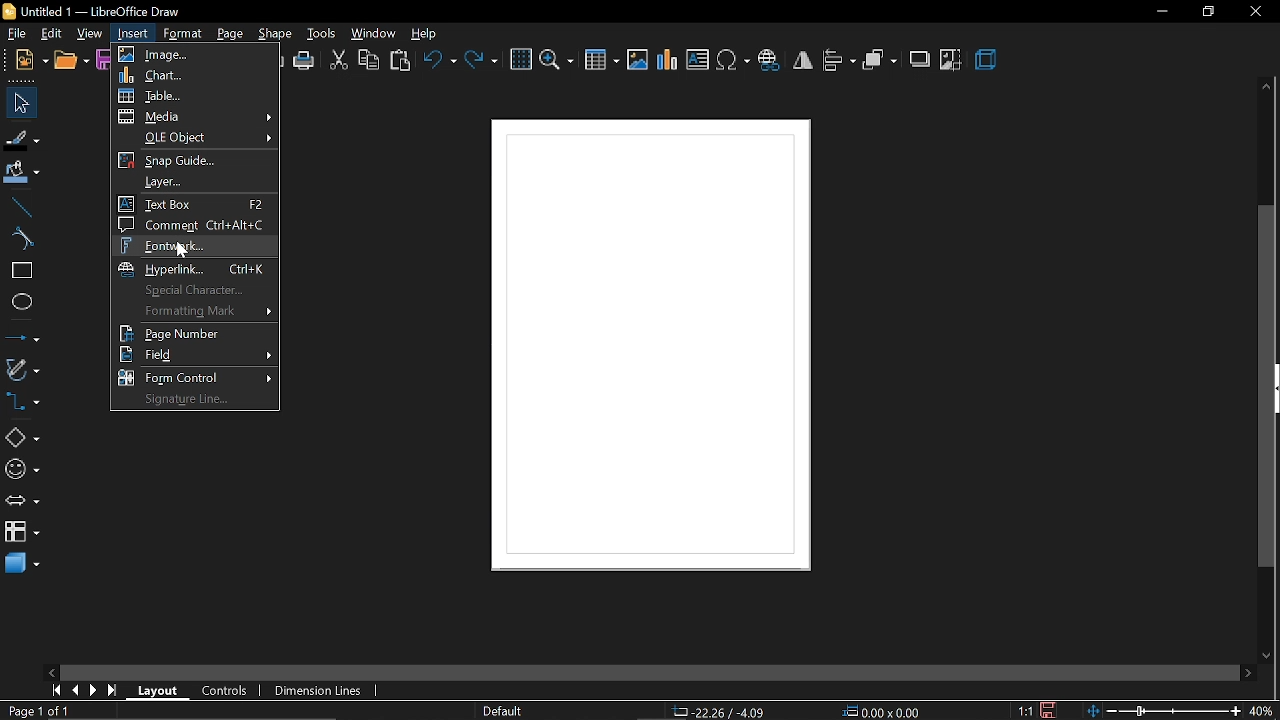 This screenshot has width=1280, height=720. I want to click on copy, so click(370, 60).